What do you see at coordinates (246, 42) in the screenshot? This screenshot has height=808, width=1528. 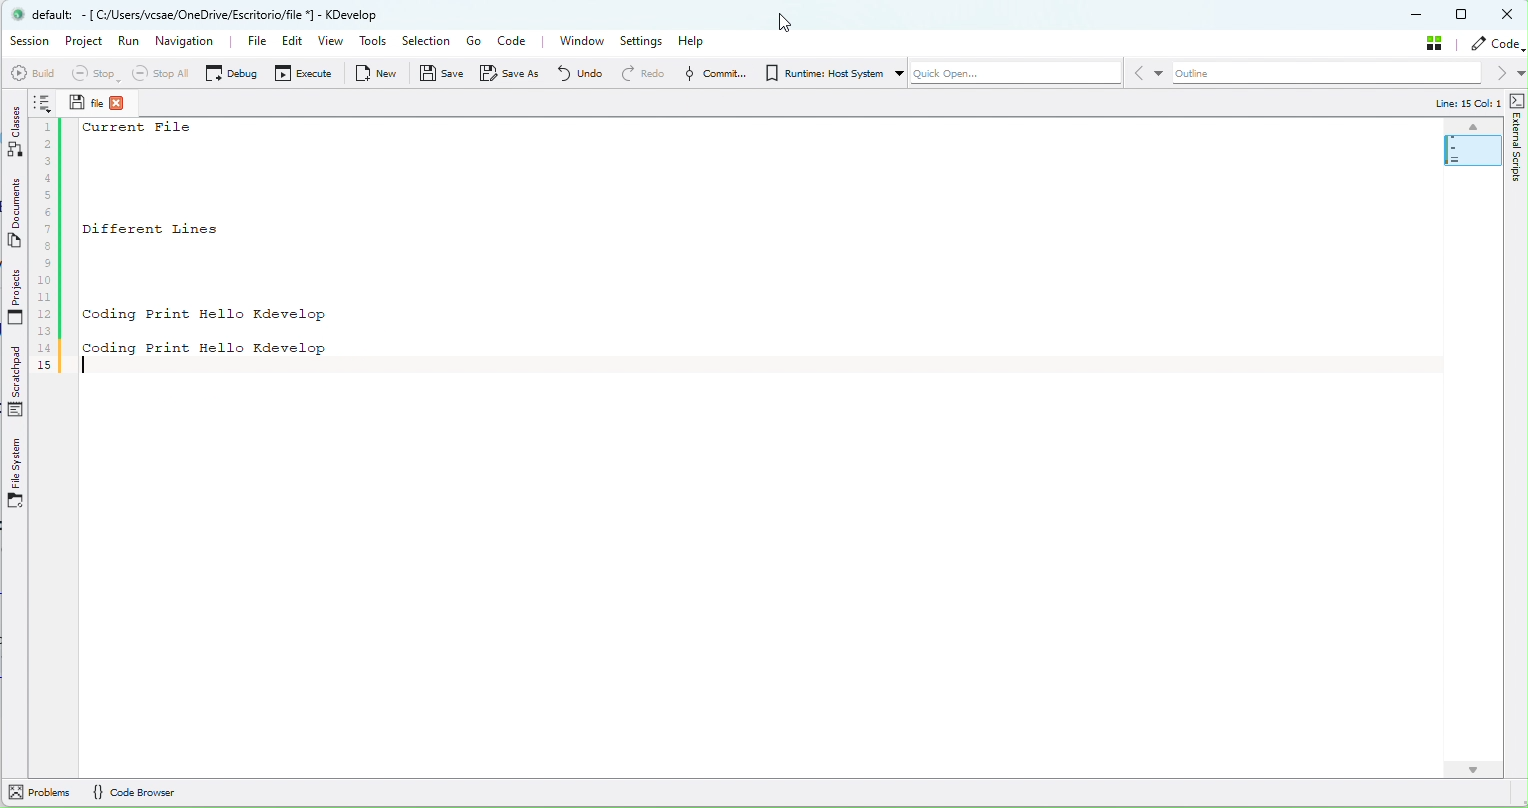 I see `File` at bounding box center [246, 42].